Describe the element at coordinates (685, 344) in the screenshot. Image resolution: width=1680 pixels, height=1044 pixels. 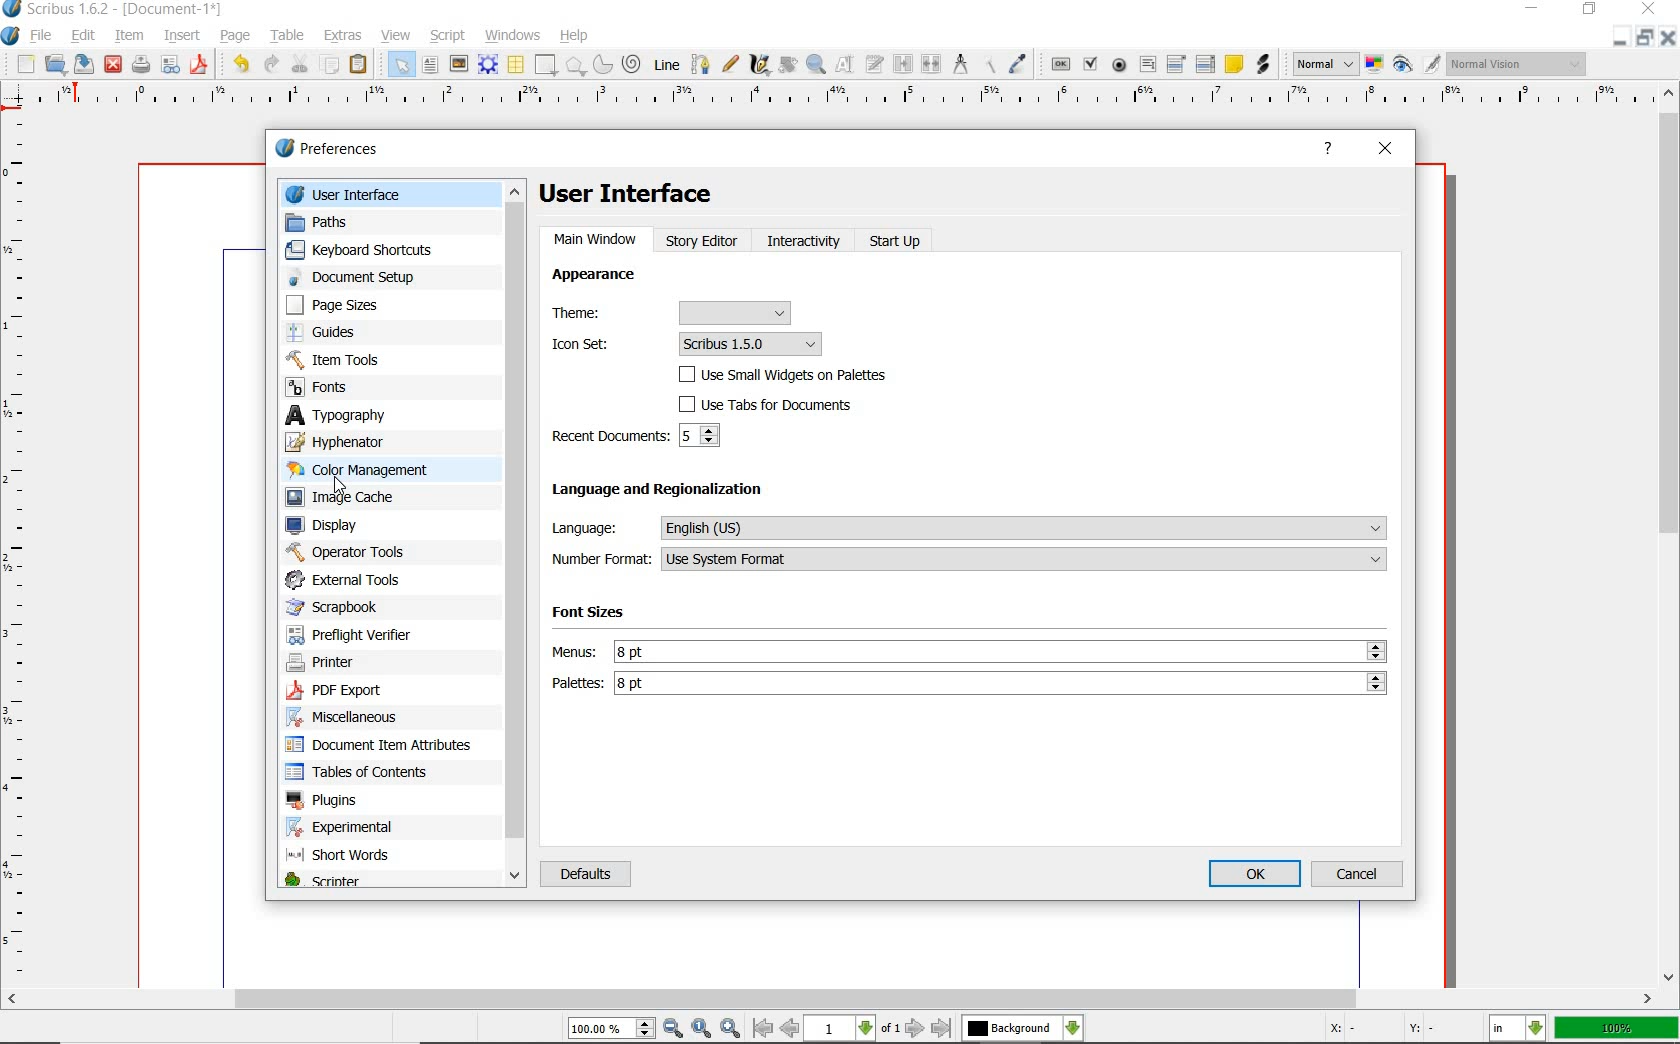
I see `Icon set` at that location.